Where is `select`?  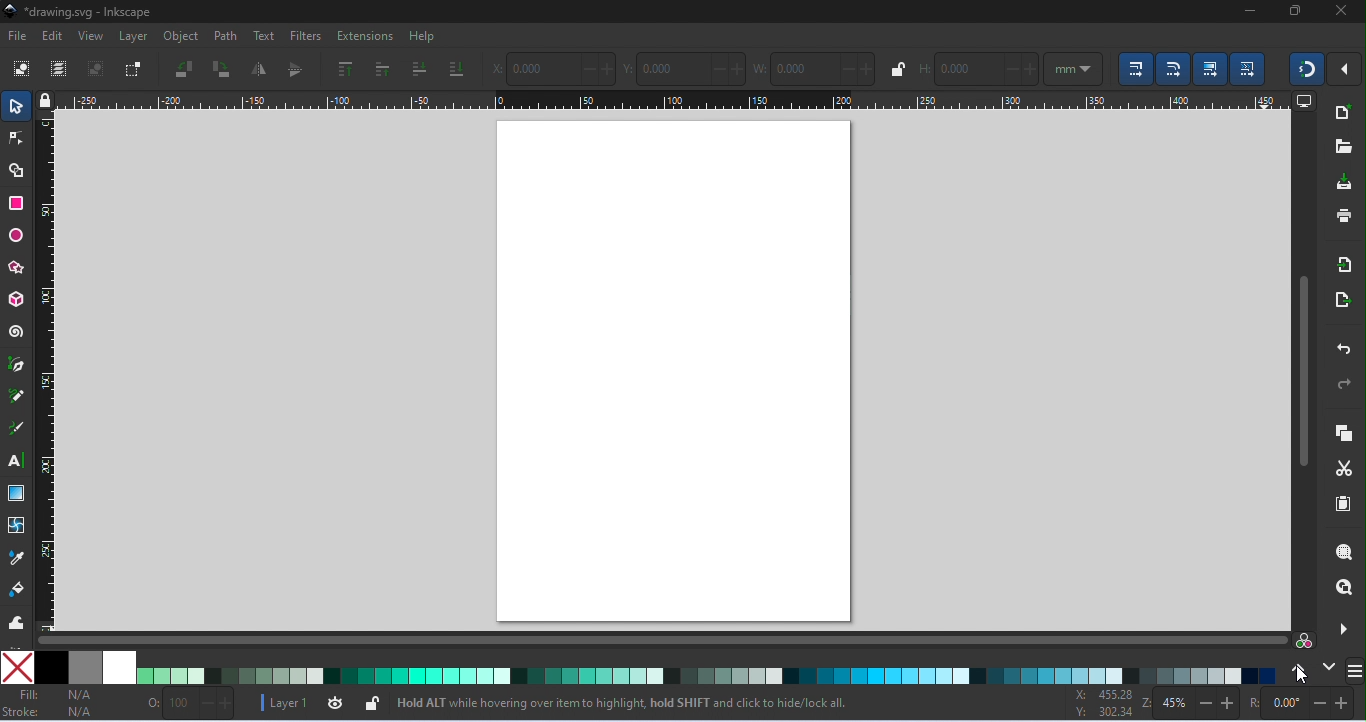 select is located at coordinates (16, 104).